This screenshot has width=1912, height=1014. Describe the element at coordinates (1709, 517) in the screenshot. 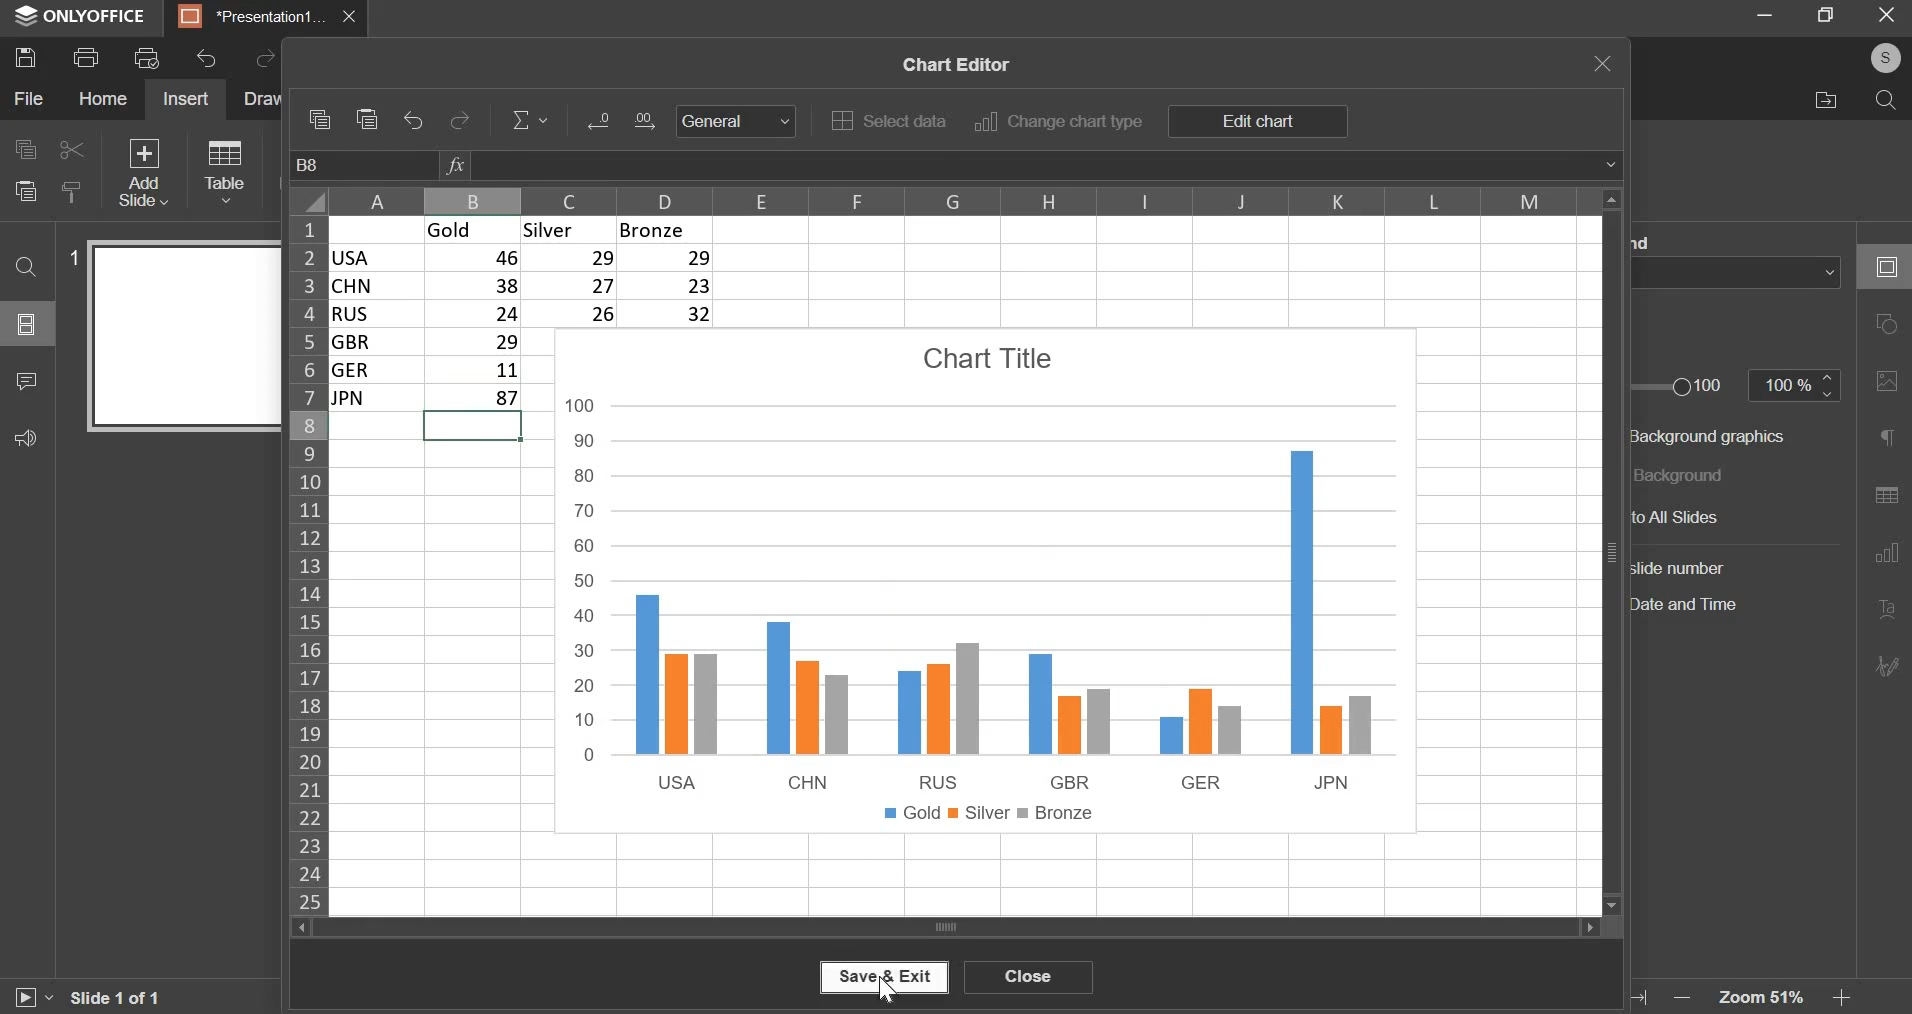

I see `to all slides` at that location.